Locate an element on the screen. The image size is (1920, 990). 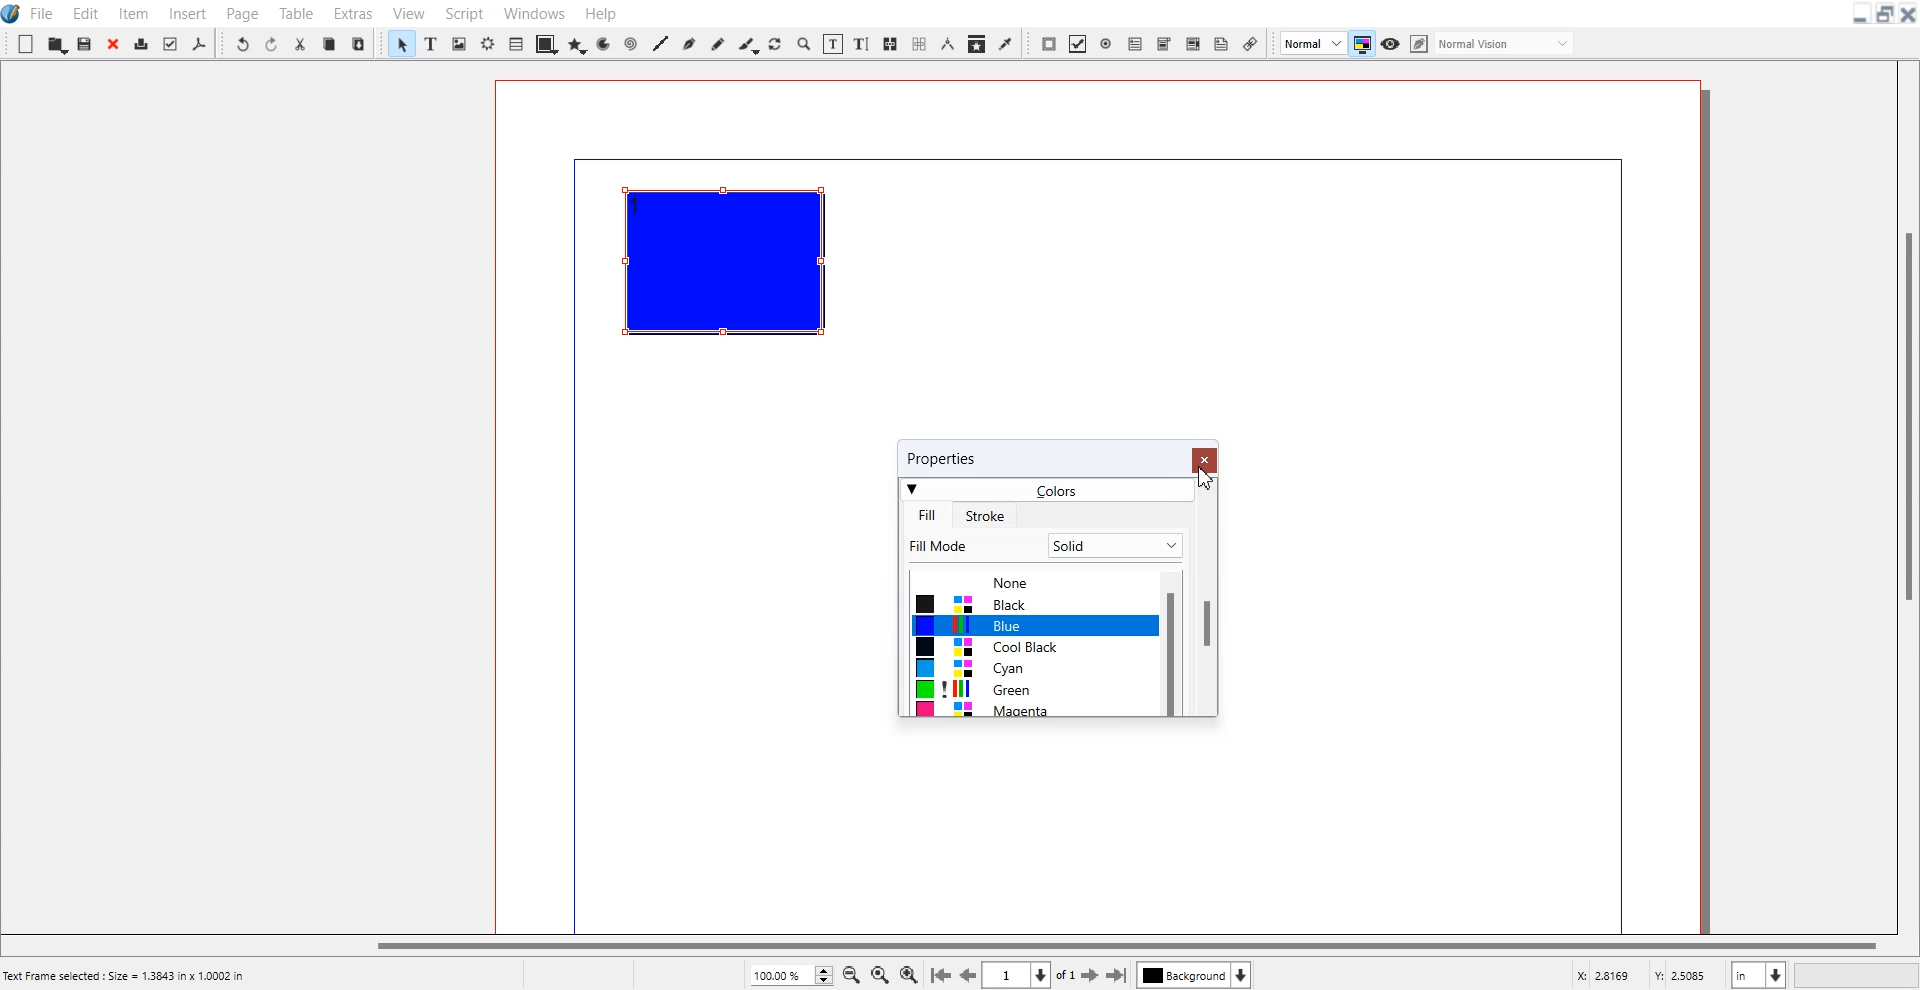
Table is located at coordinates (516, 43).